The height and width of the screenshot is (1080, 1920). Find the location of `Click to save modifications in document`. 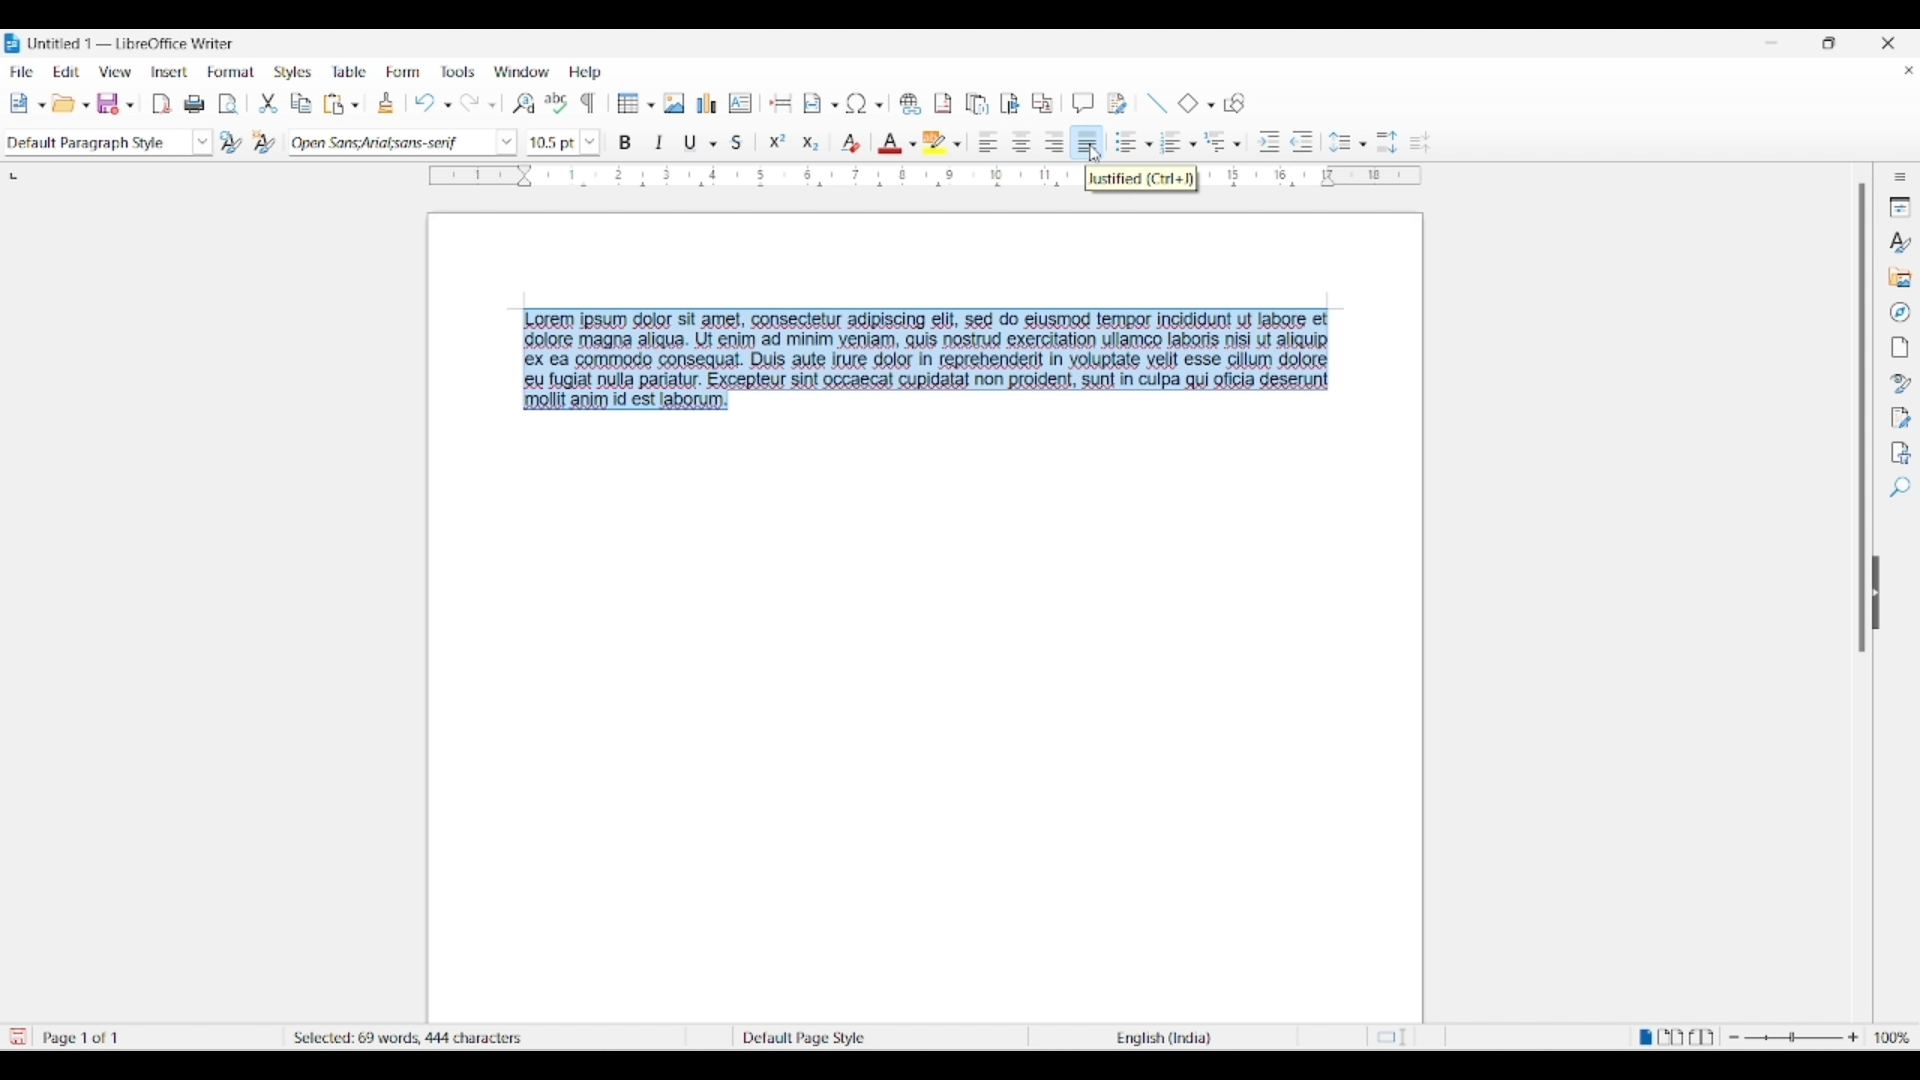

Click to save modifications in document is located at coordinates (16, 1037).